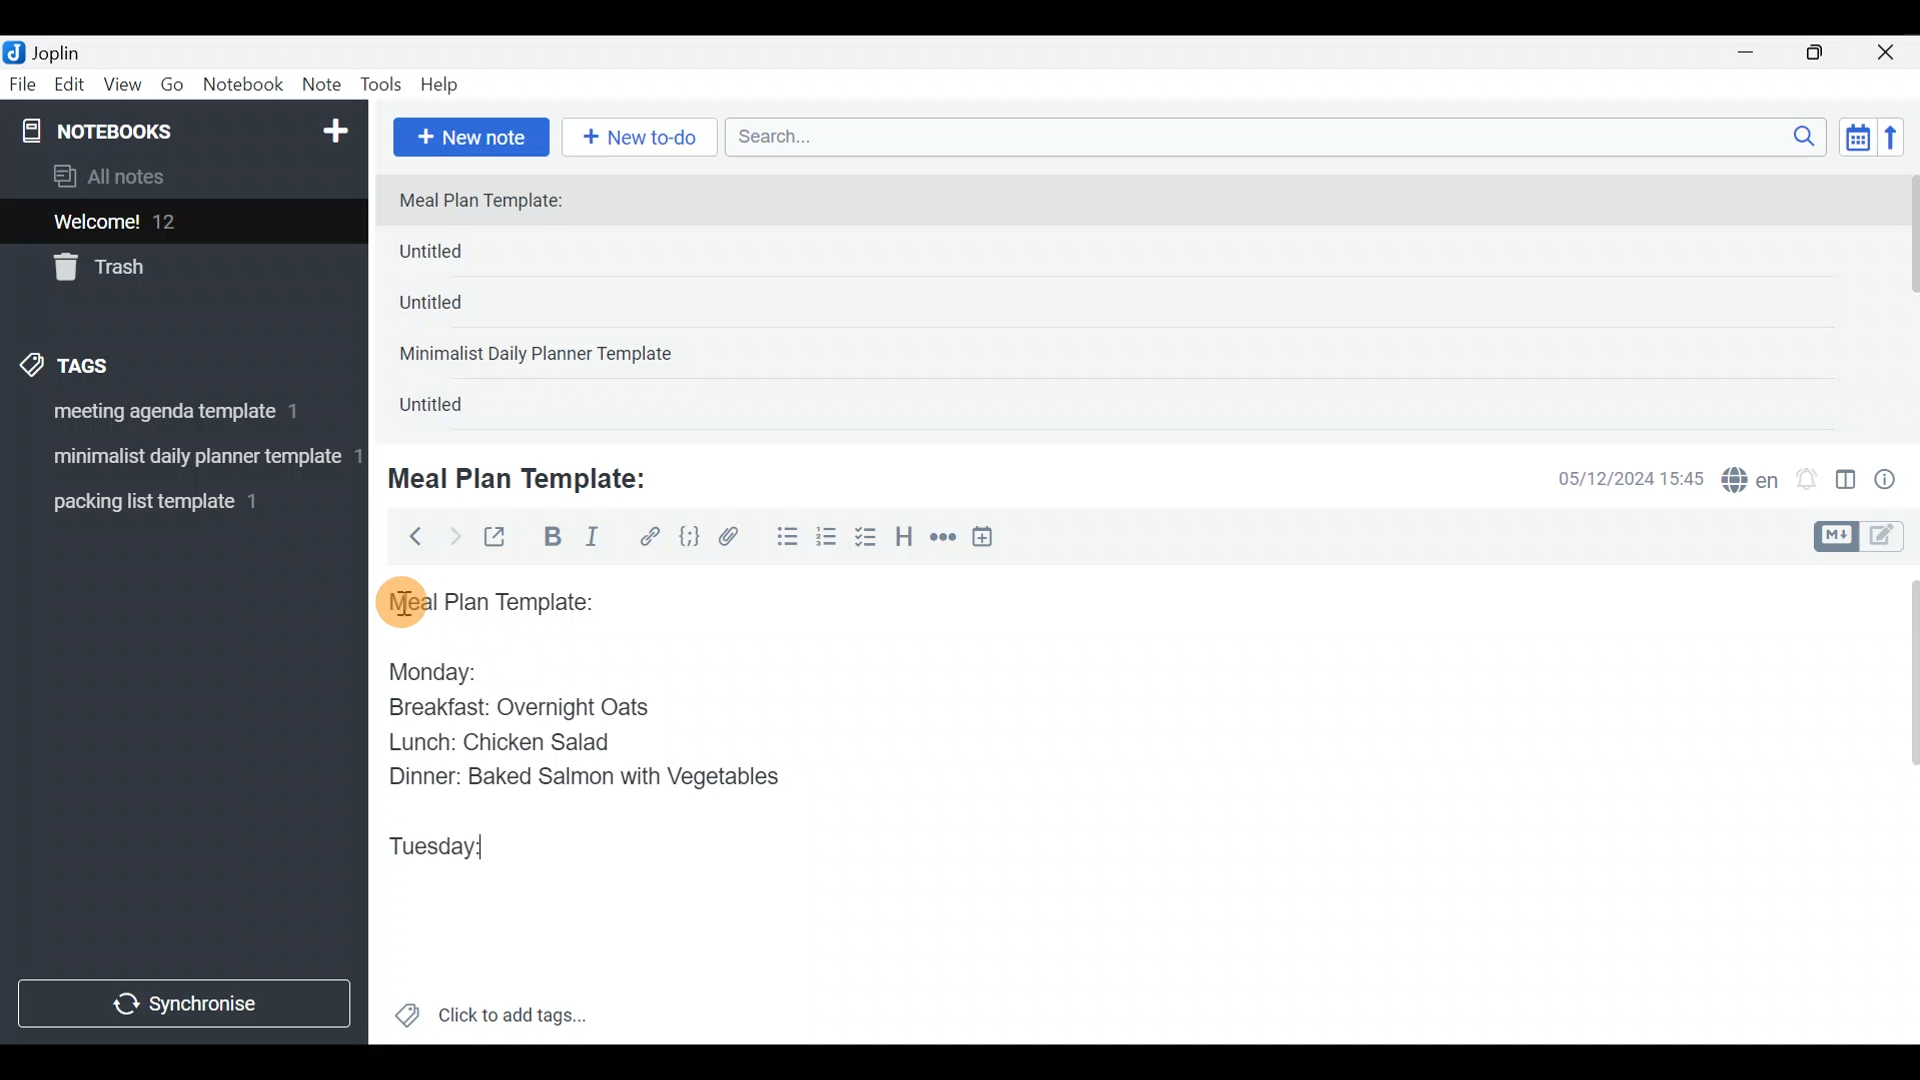  Describe the element at coordinates (181, 223) in the screenshot. I see `Welcome!` at that location.